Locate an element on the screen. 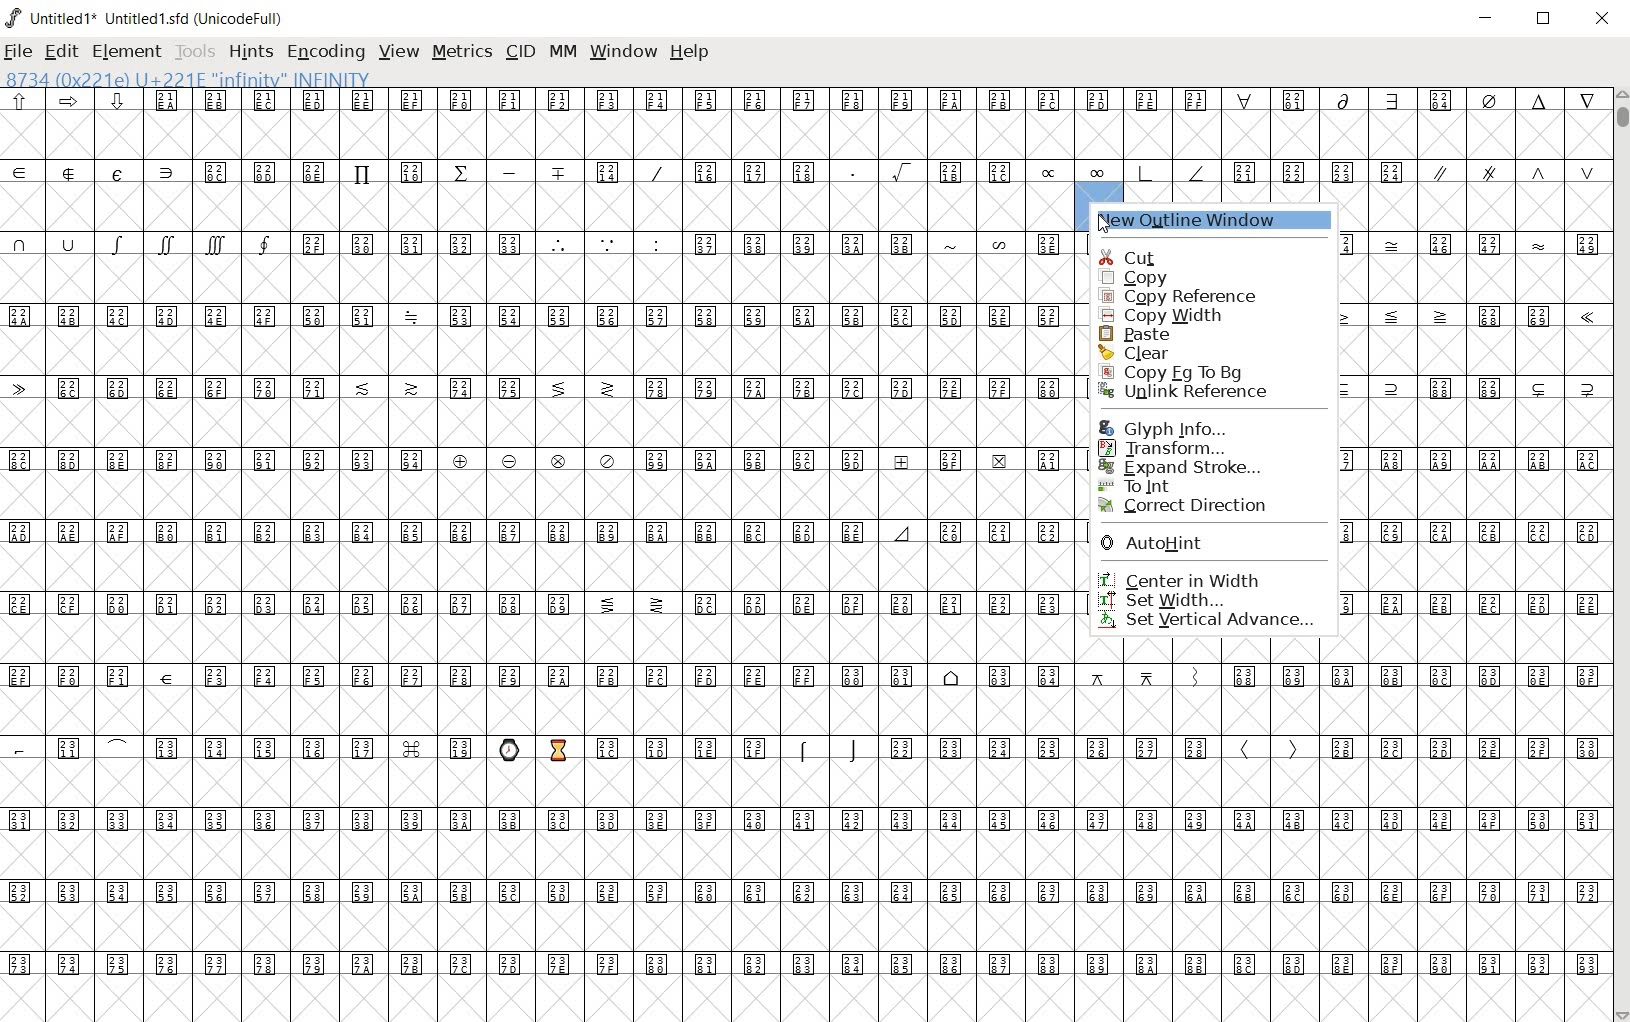 This screenshot has width=1630, height=1022. Unicode code points is located at coordinates (810, 961).